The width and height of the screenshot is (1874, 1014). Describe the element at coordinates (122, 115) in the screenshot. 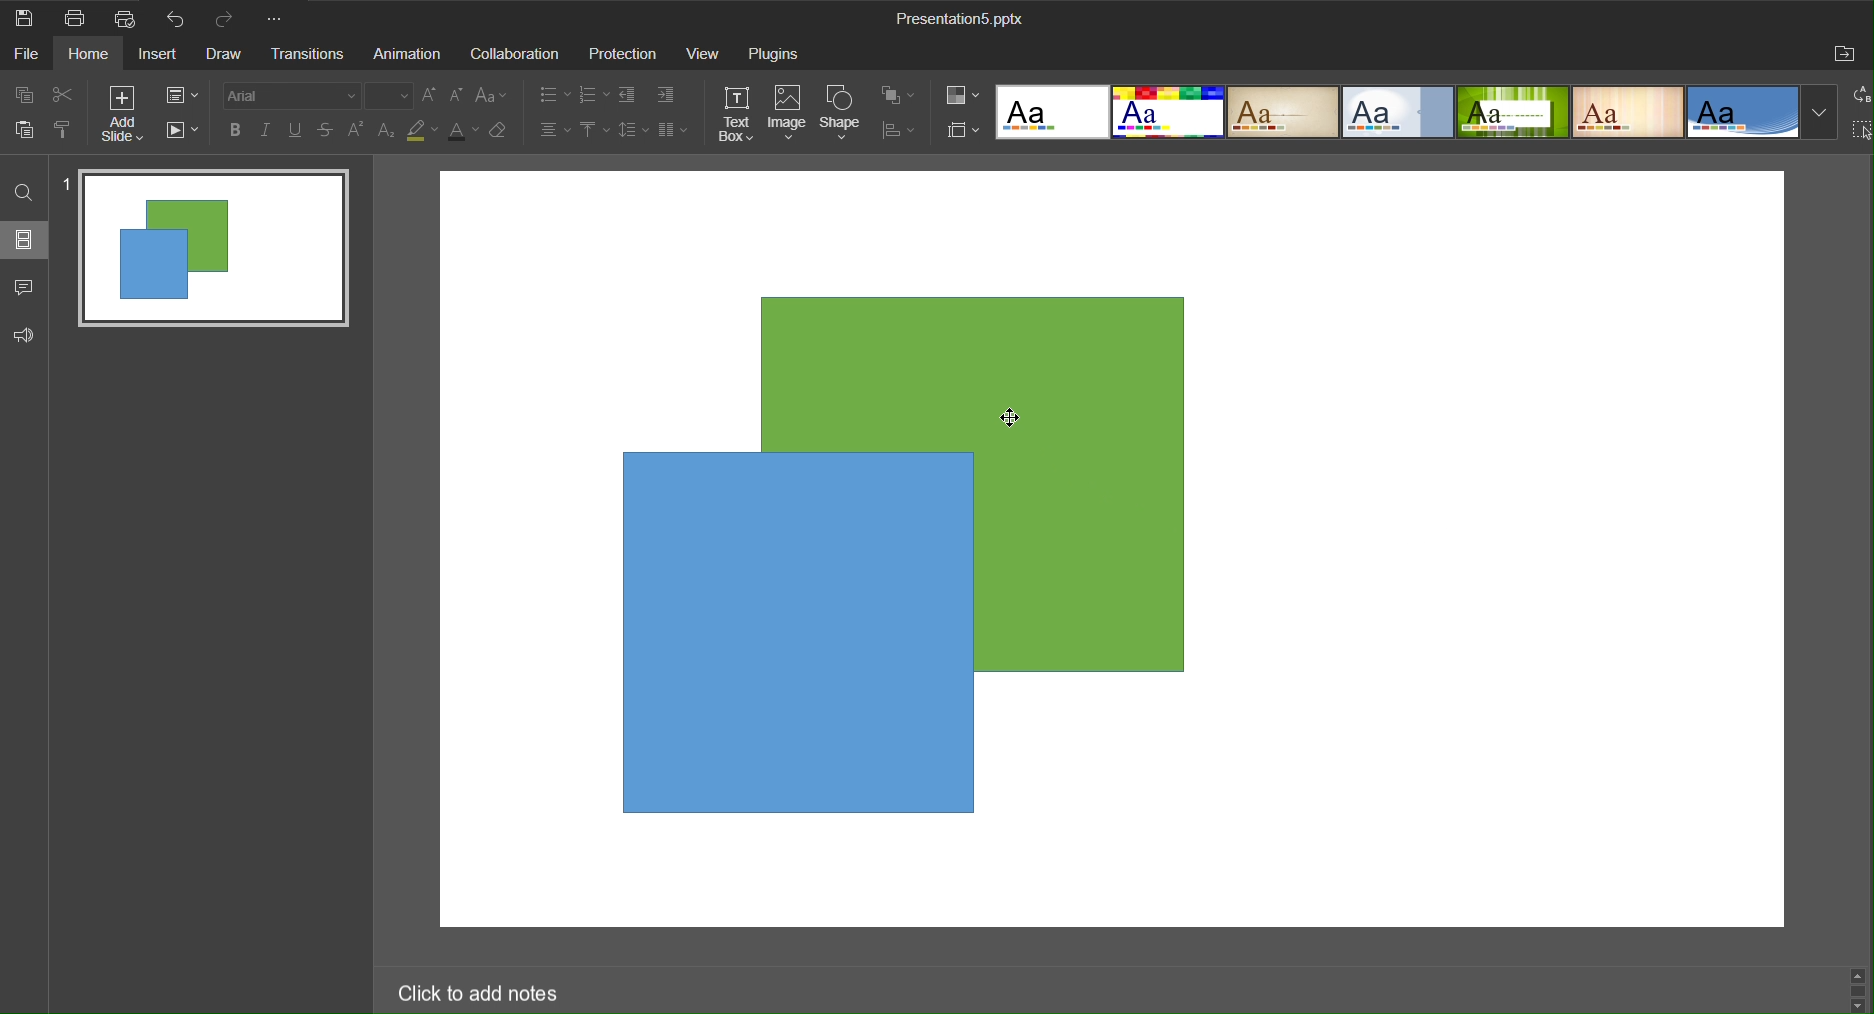

I see `Add Slide` at that location.